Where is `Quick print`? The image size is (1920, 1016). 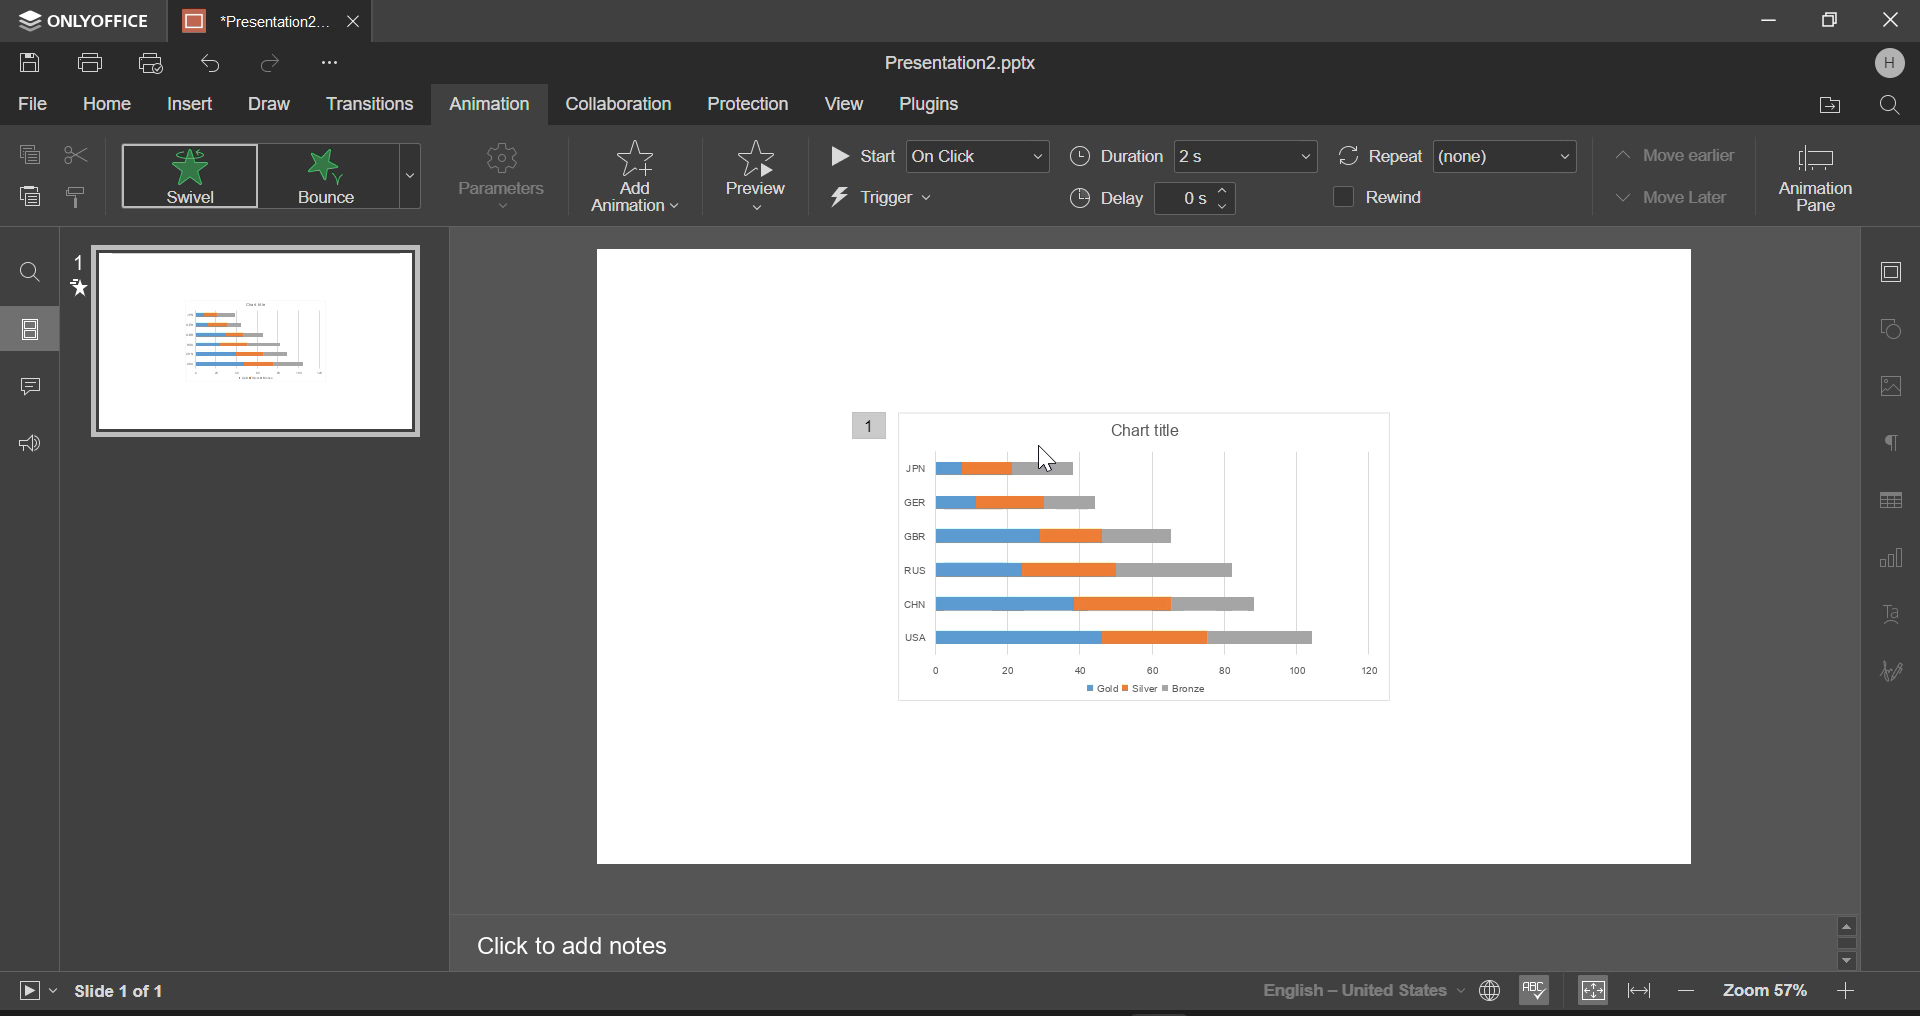 Quick print is located at coordinates (152, 65).